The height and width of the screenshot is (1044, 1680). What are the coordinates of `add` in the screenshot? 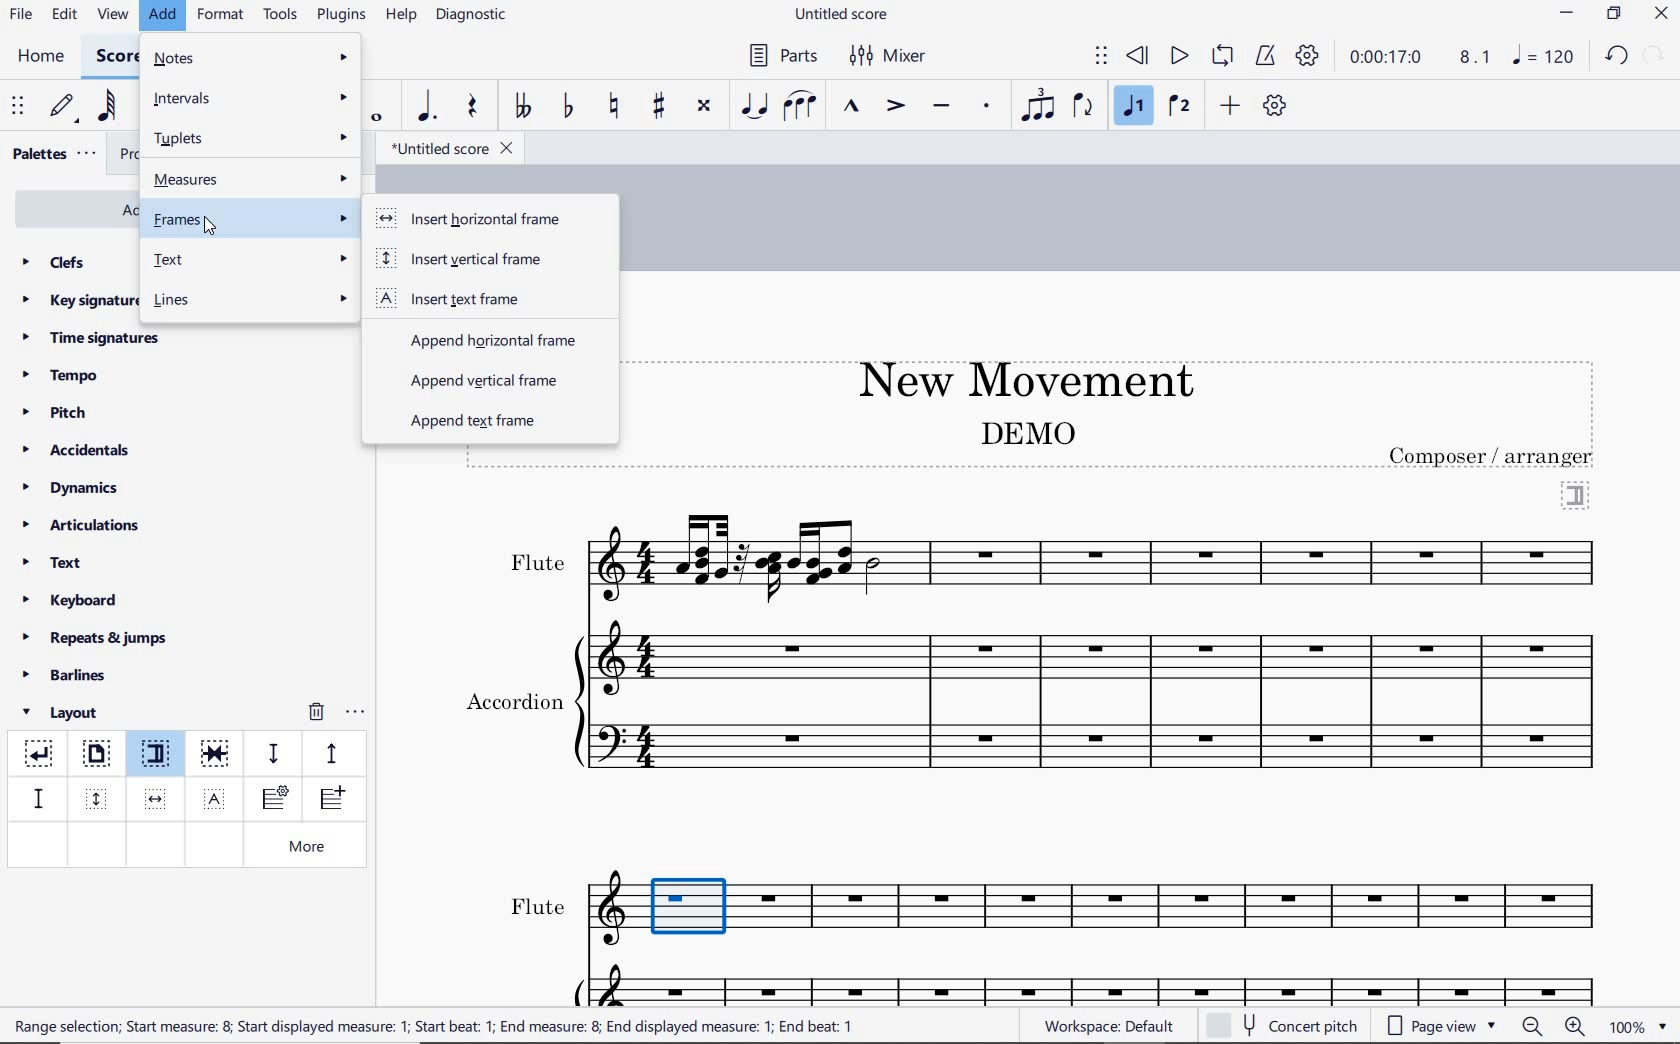 It's located at (1233, 105).